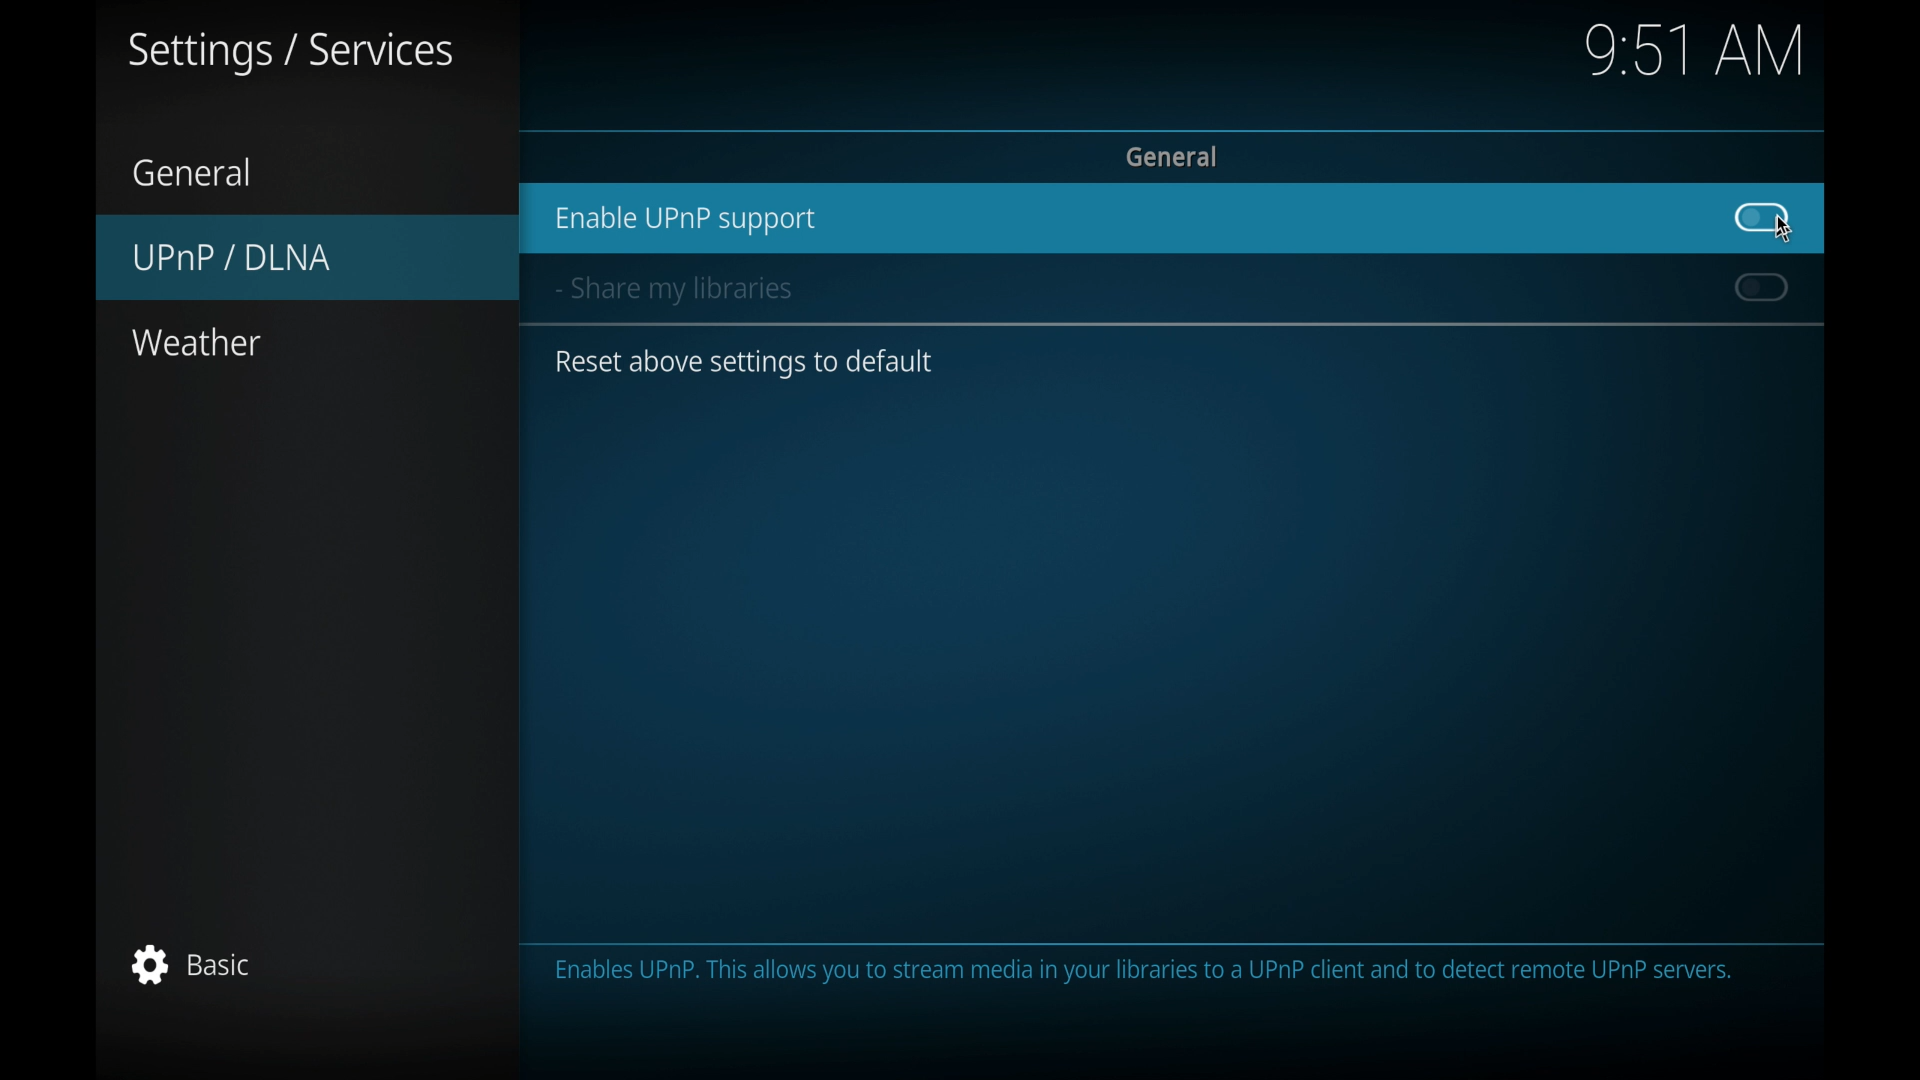 This screenshot has width=1920, height=1080. I want to click on general, so click(192, 173).